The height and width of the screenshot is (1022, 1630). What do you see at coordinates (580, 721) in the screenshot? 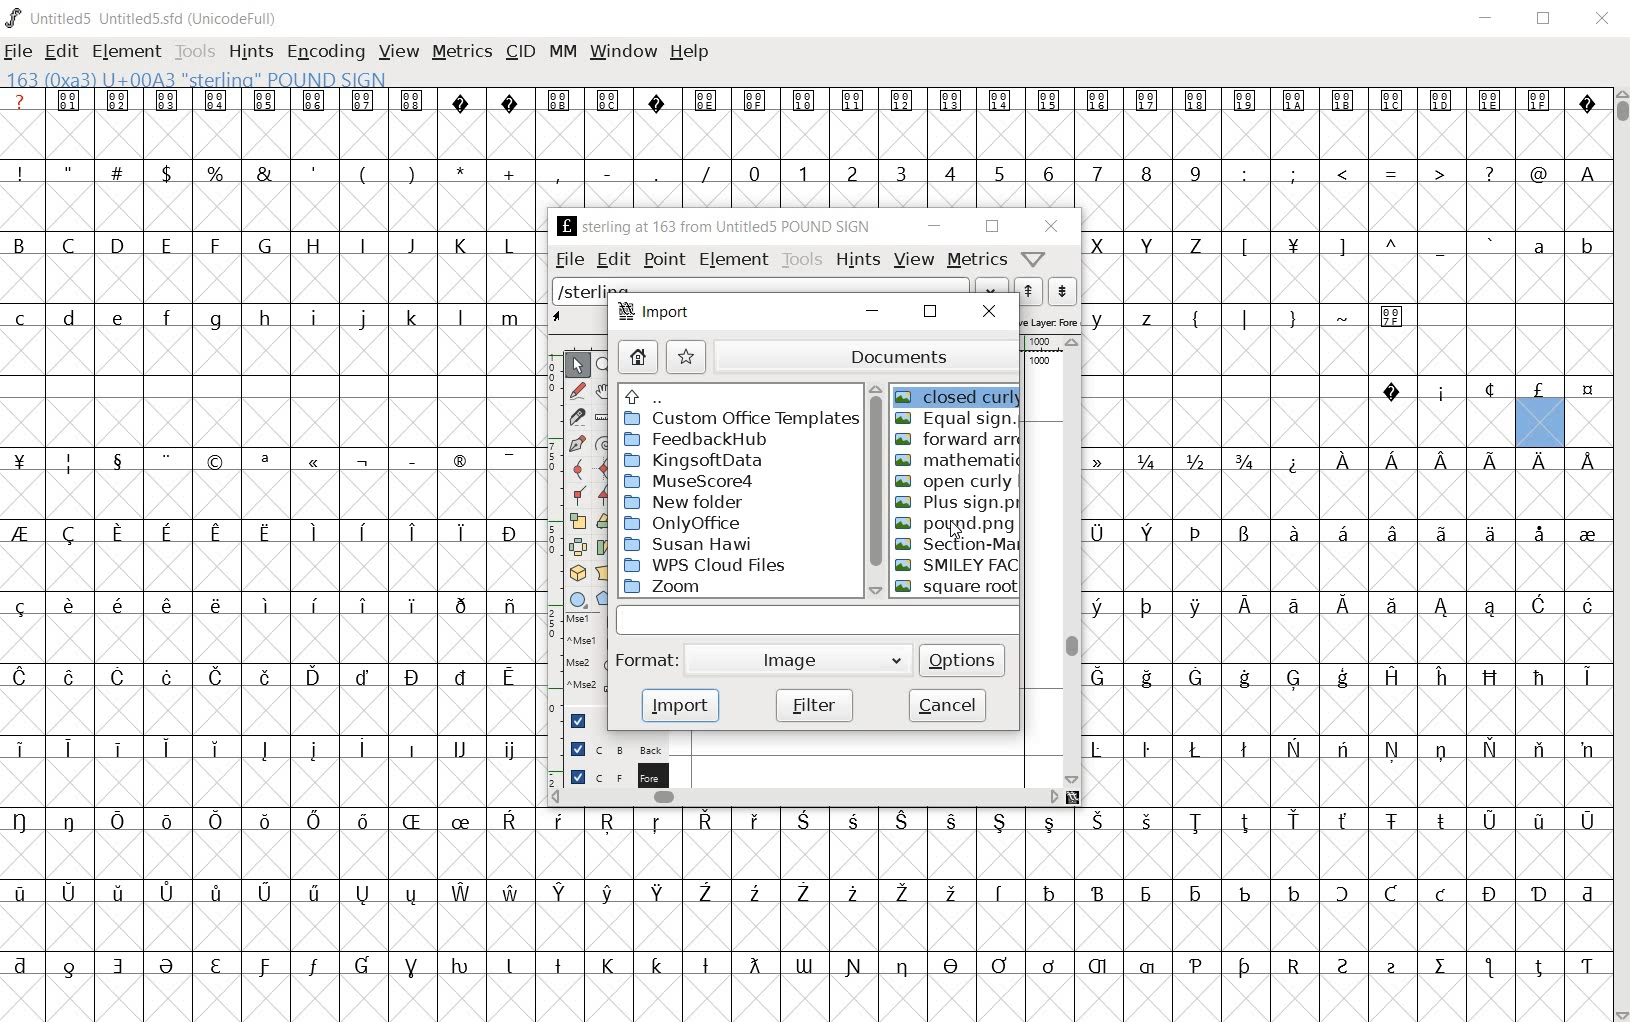
I see `Guide layer` at bounding box center [580, 721].